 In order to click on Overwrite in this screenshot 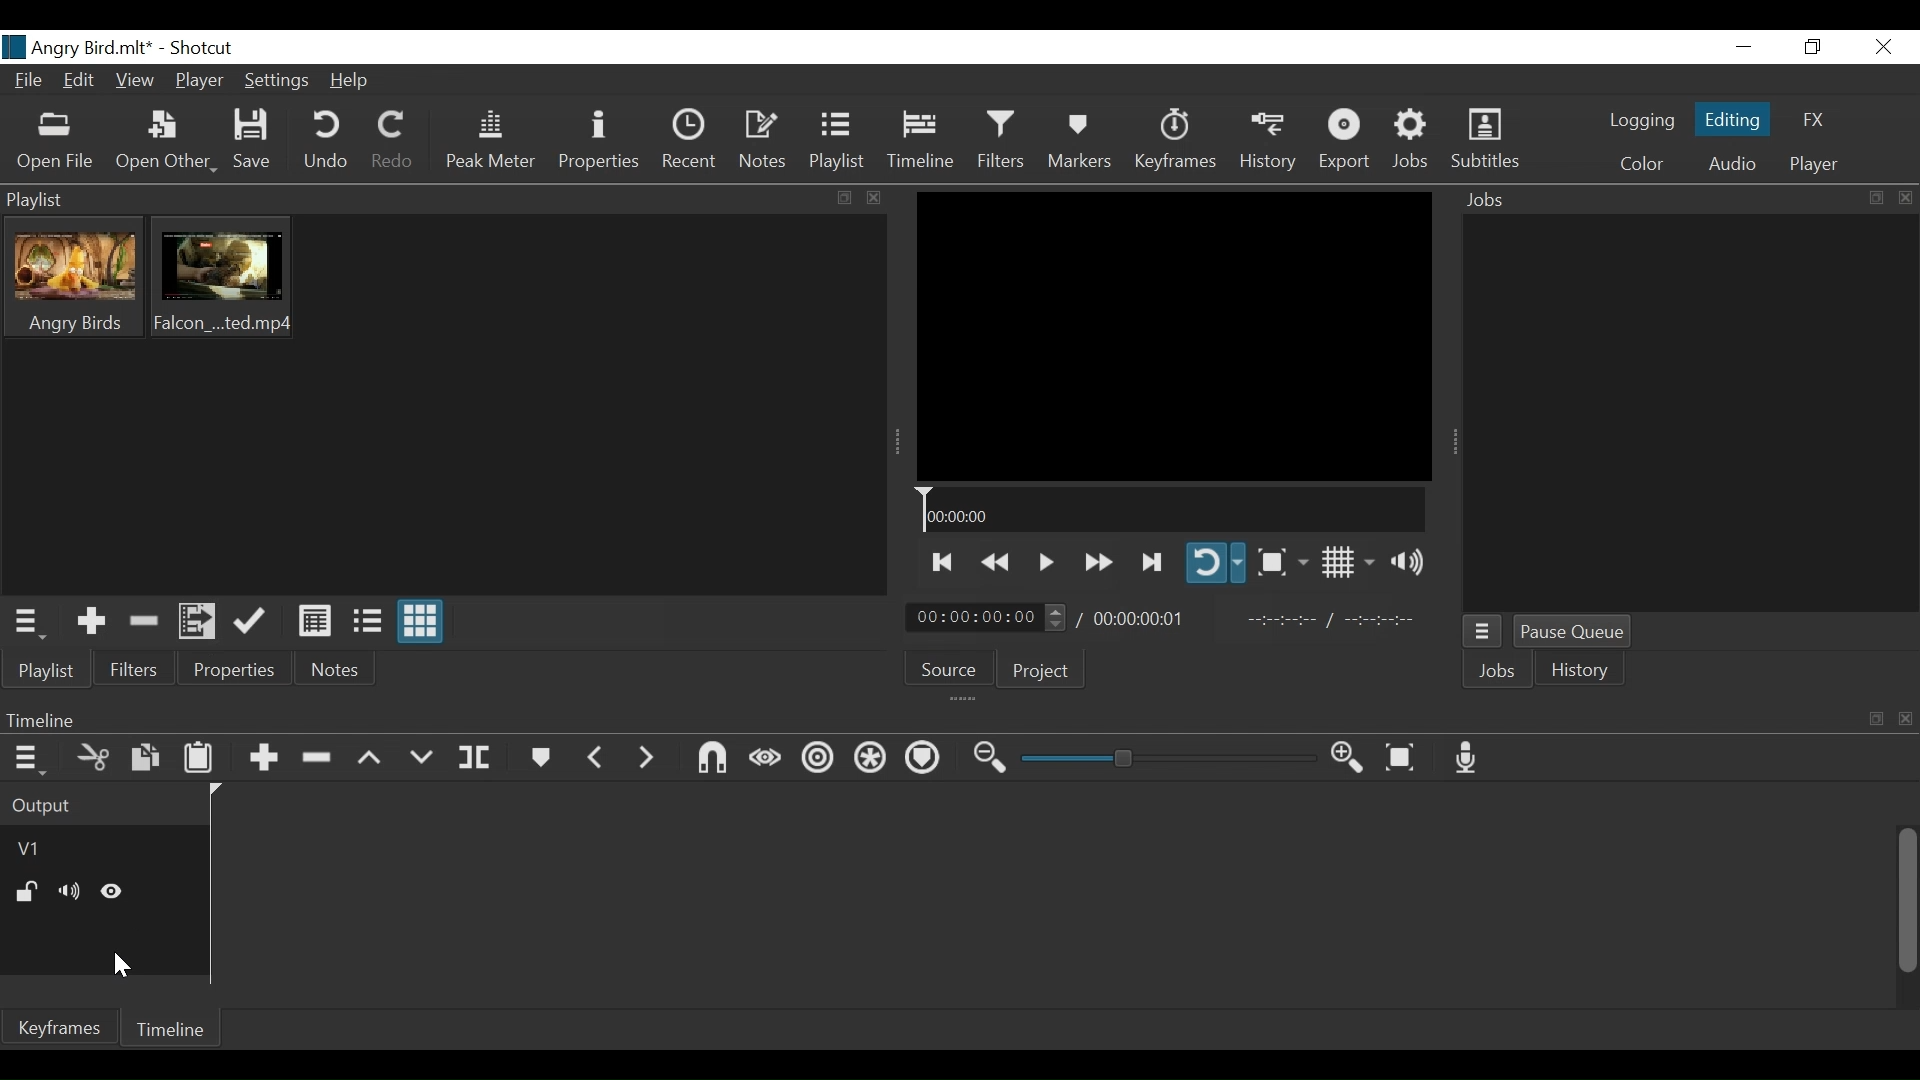, I will do `click(421, 759)`.